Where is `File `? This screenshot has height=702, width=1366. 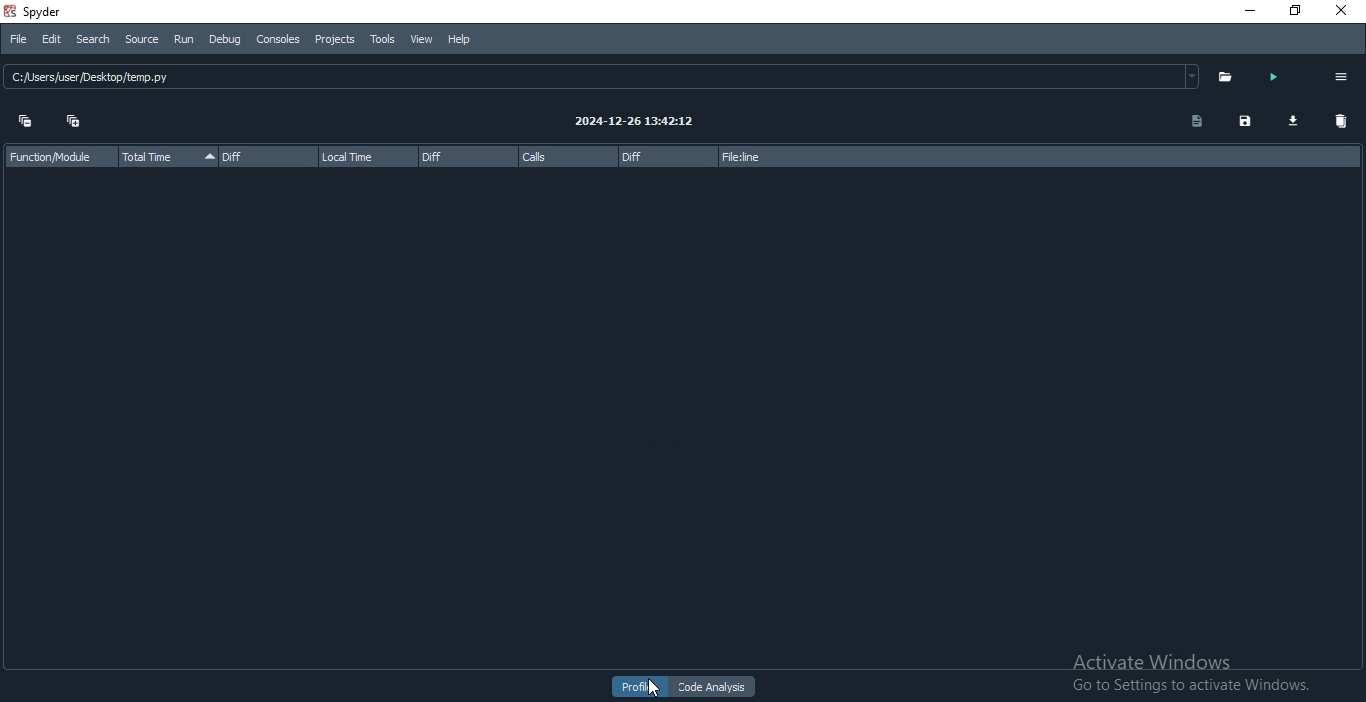
File  is located at coordinates (16, 38).